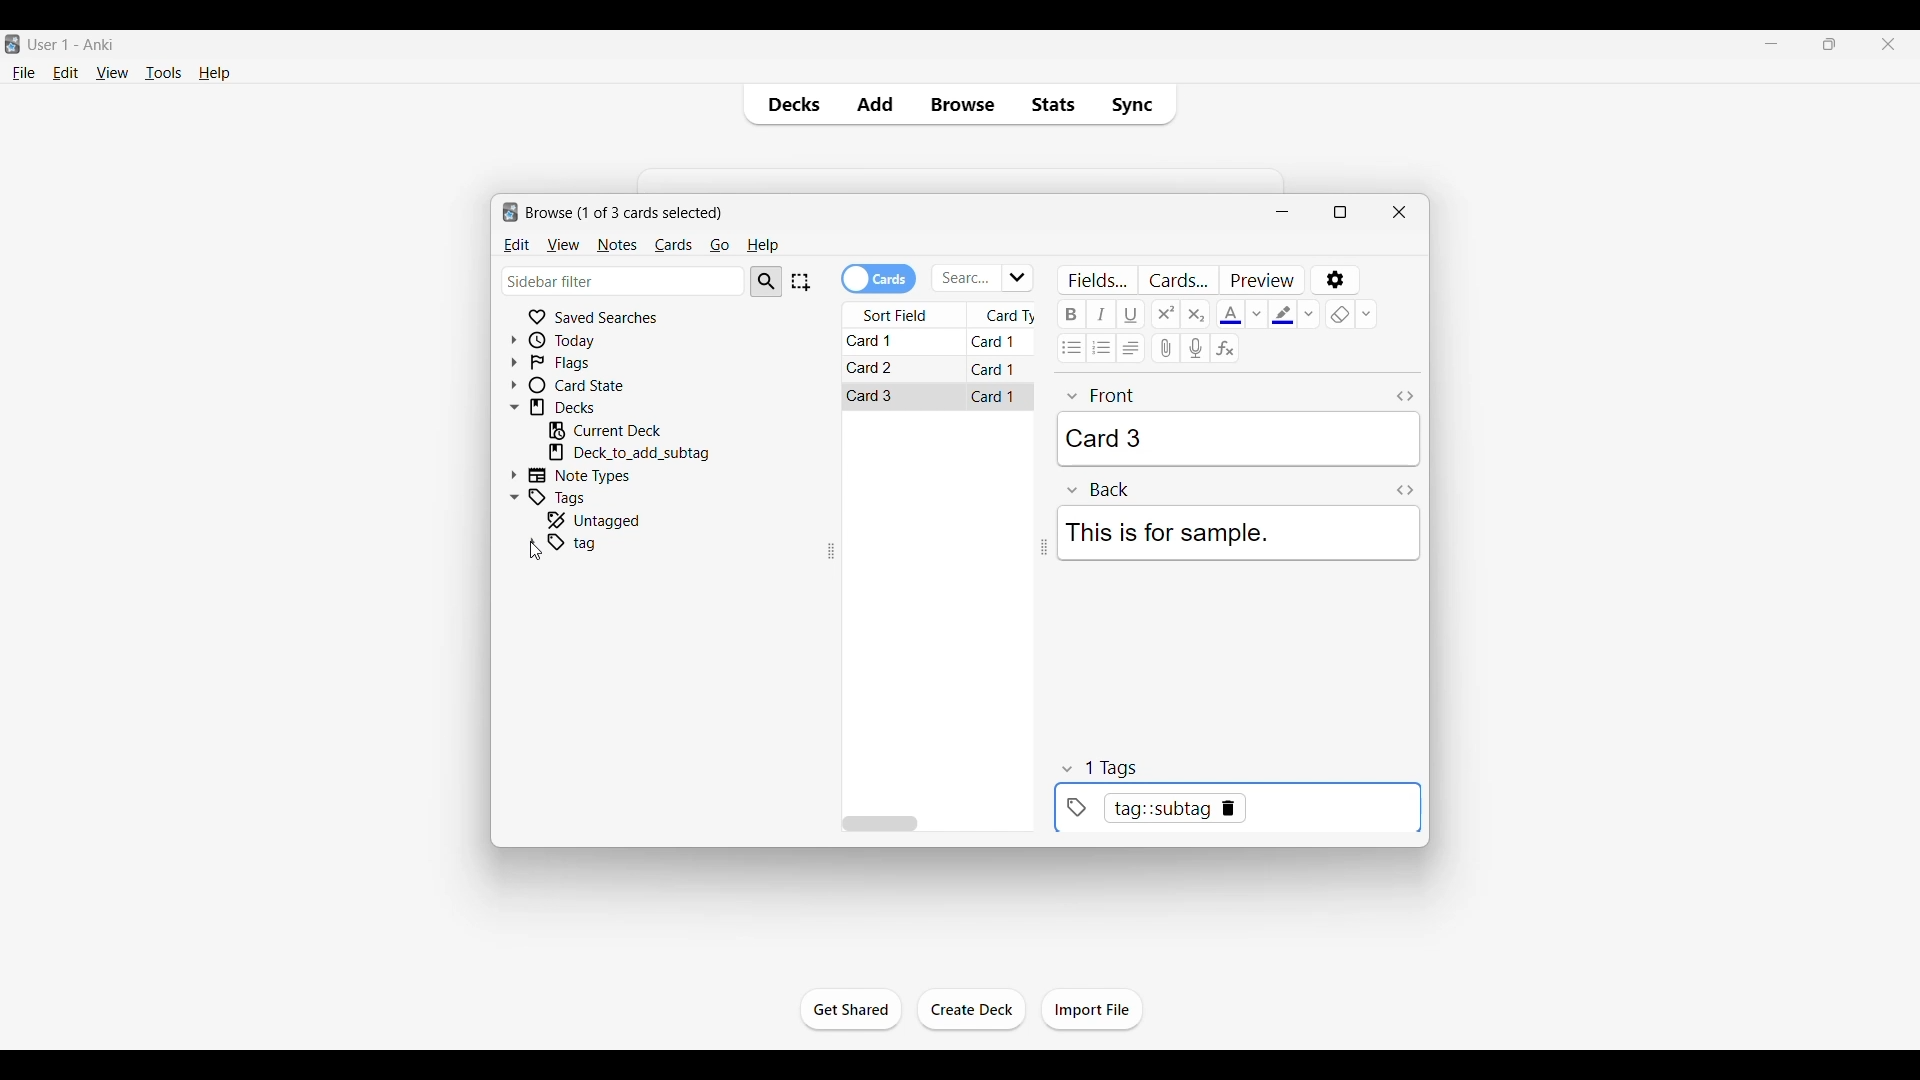 This screenshot has height=1080, width=1920. Describe the element at coordinates (1237, 533) in the screenshot. I see `This is for sample` at that location.